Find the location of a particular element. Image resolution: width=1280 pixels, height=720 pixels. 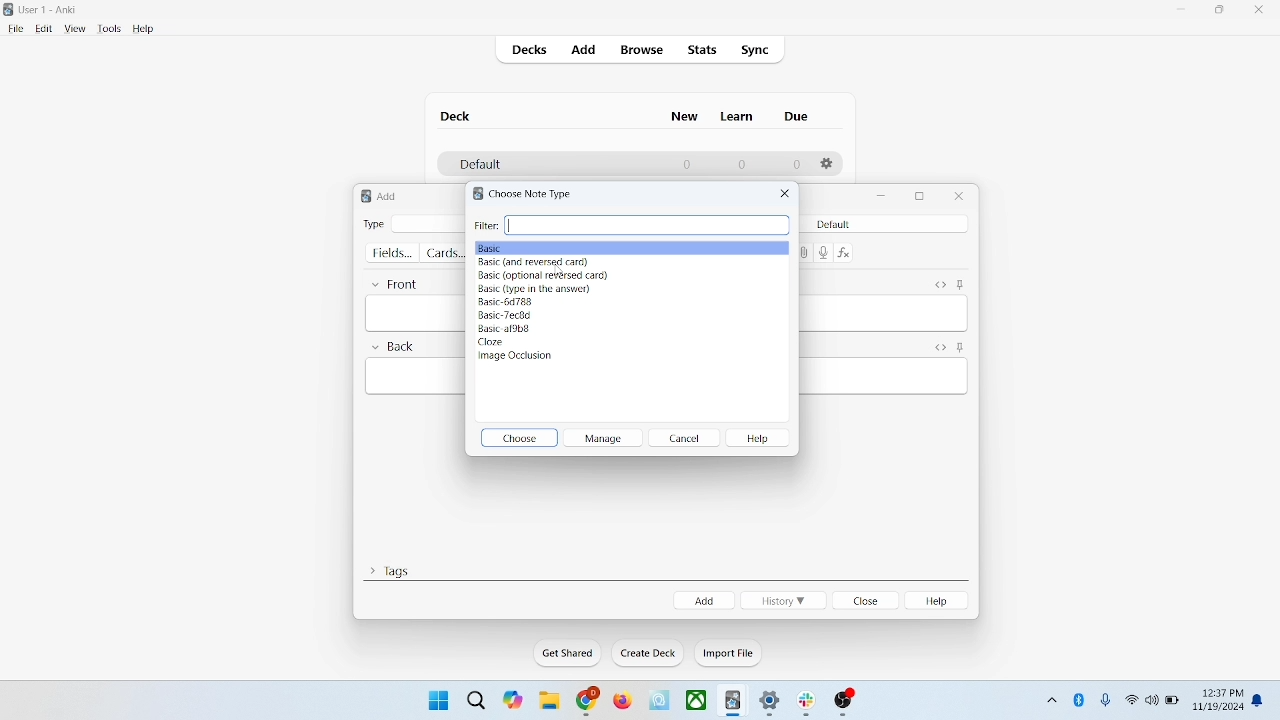

microphone is located at coordinates (1107, 701).